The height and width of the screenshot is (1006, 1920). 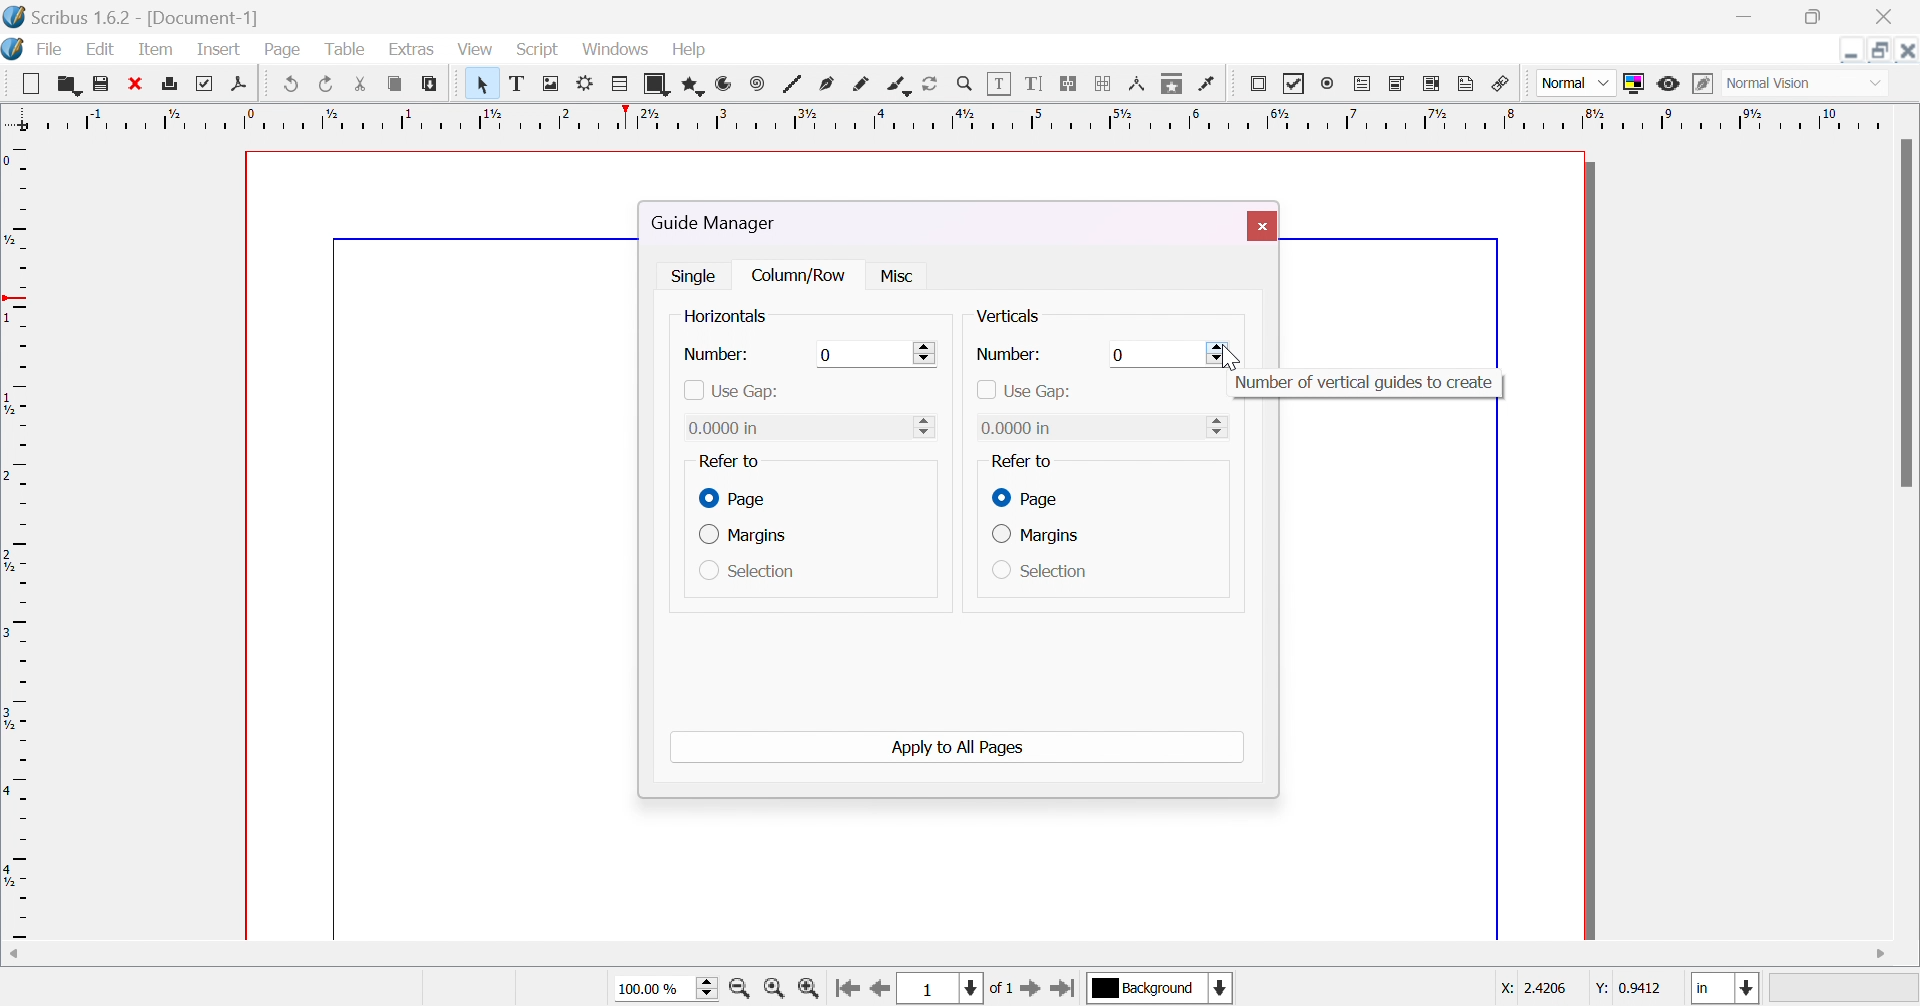 I want to click on close, so click(x=1264, y=226).